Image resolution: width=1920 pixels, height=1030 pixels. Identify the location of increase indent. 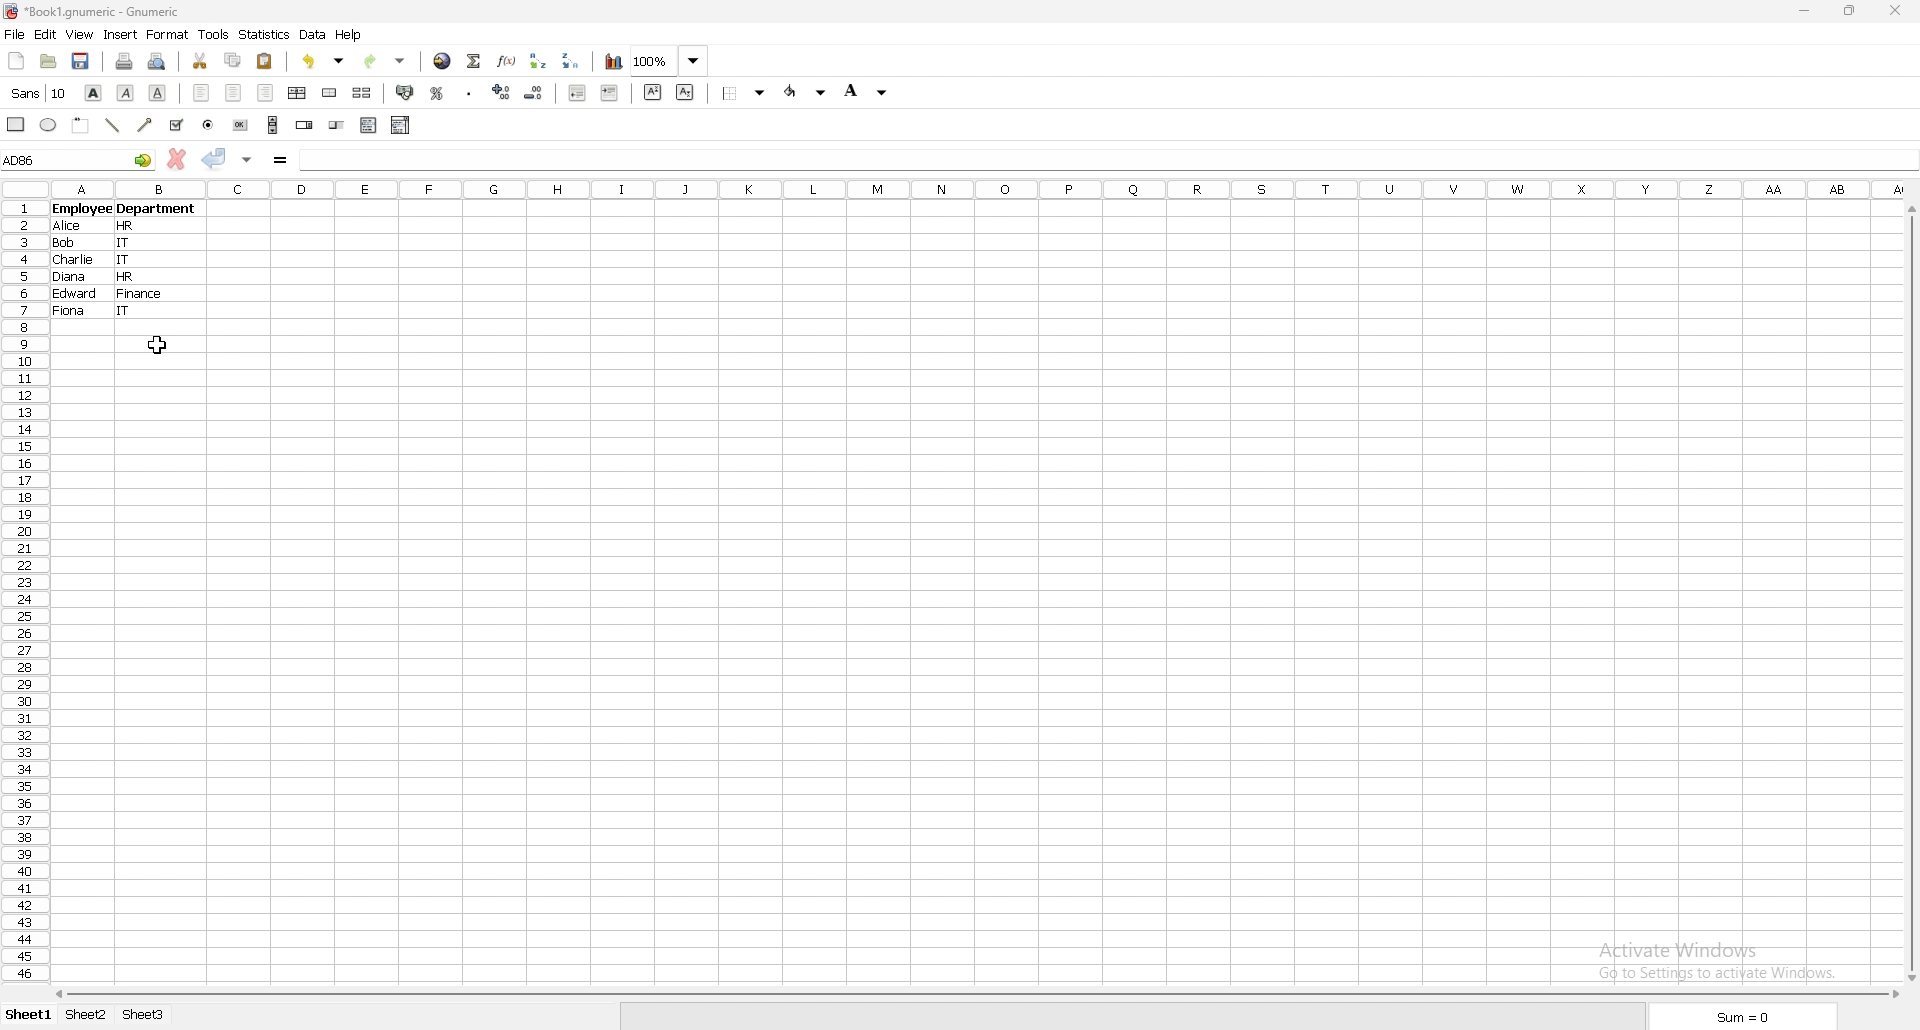
(610, 93).